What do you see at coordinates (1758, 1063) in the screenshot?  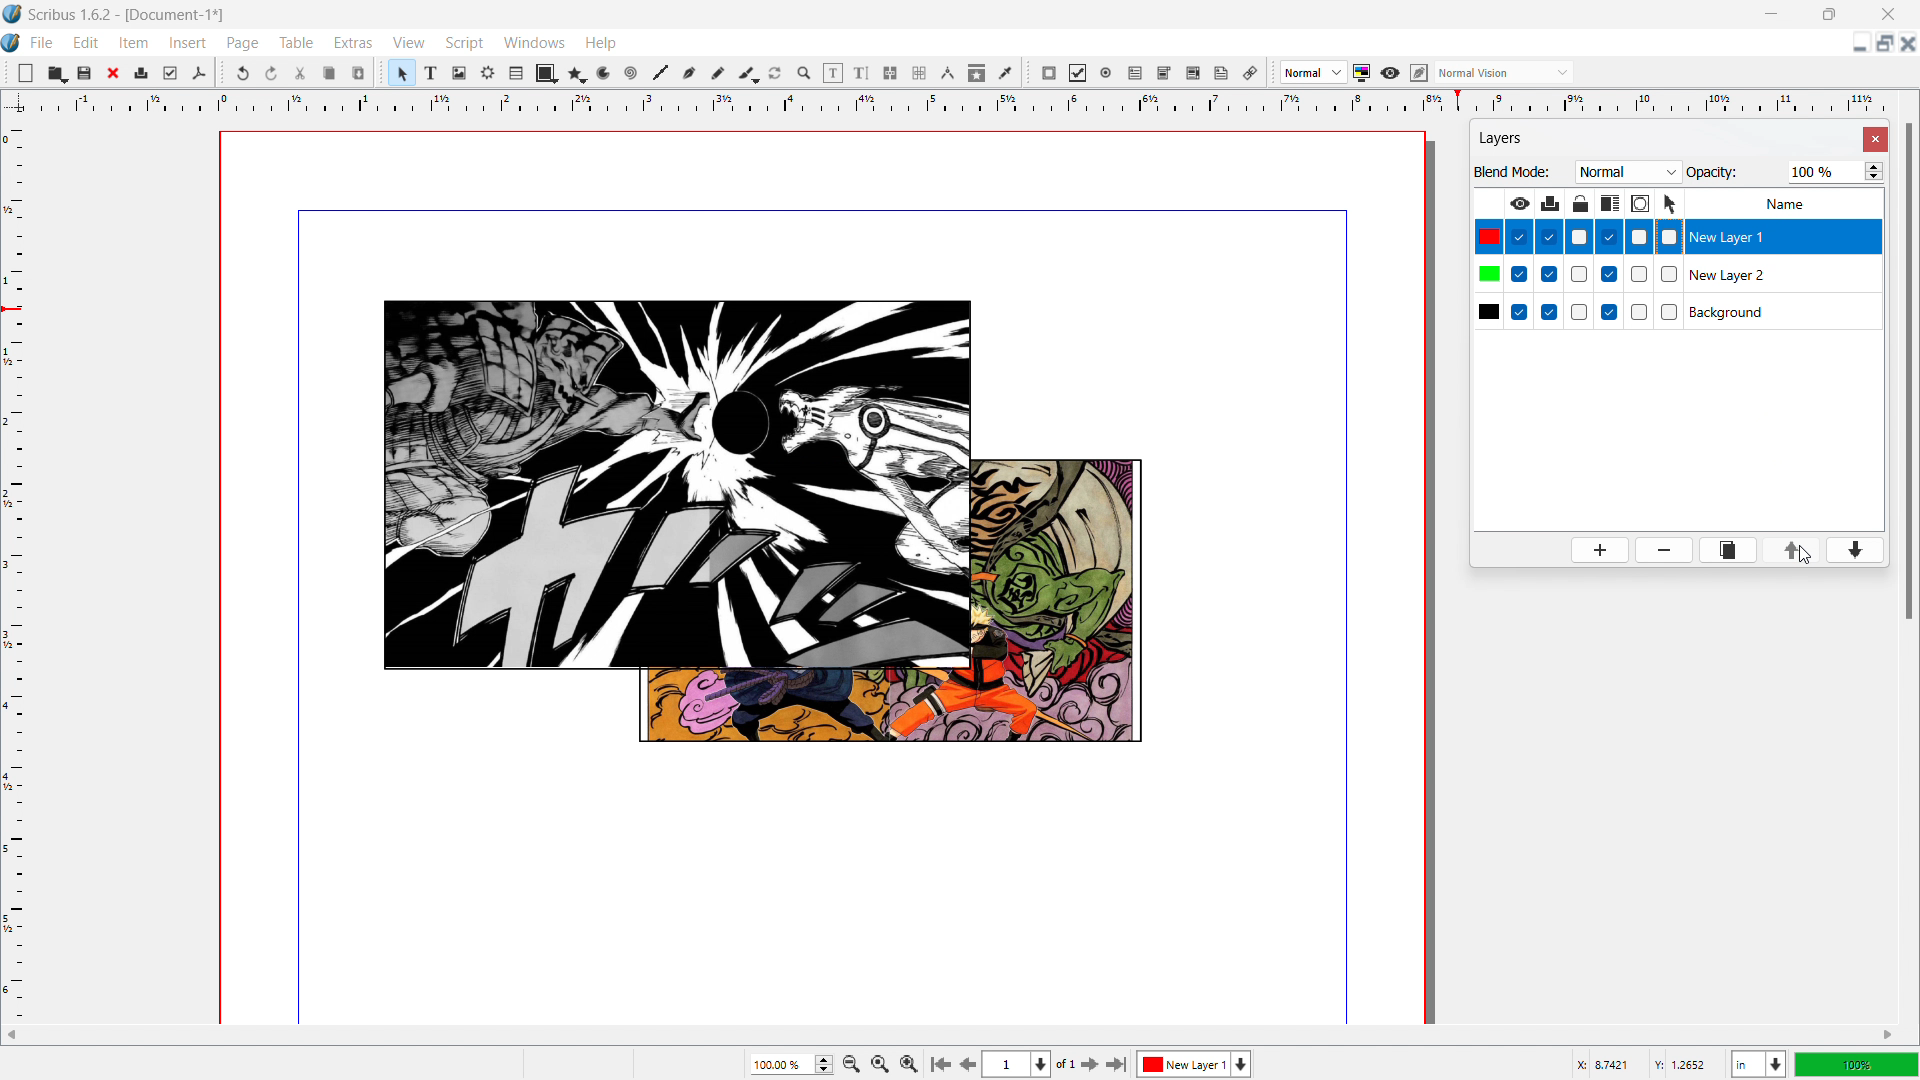 I see `select current unit` at bounding box center [1758, 1063].